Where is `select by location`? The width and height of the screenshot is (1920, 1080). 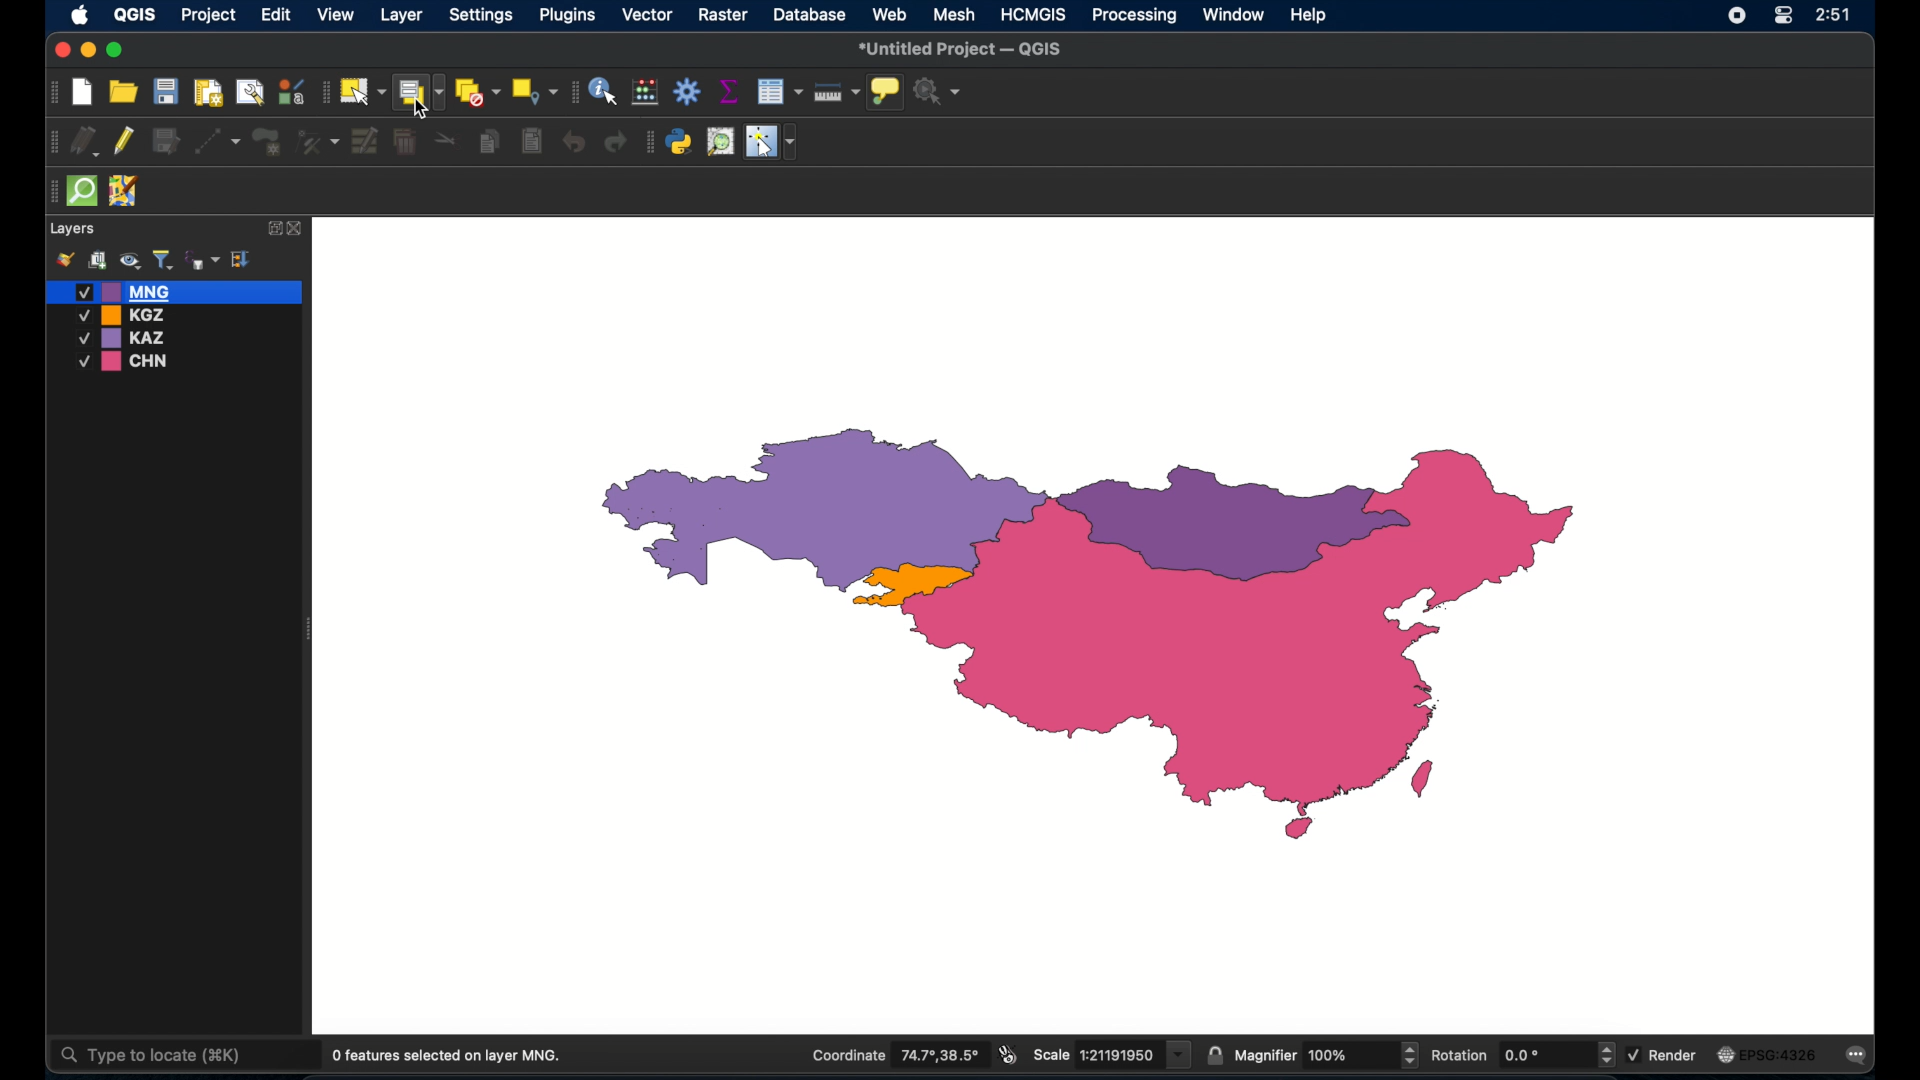
select by location is located at coordinates (535, 92).